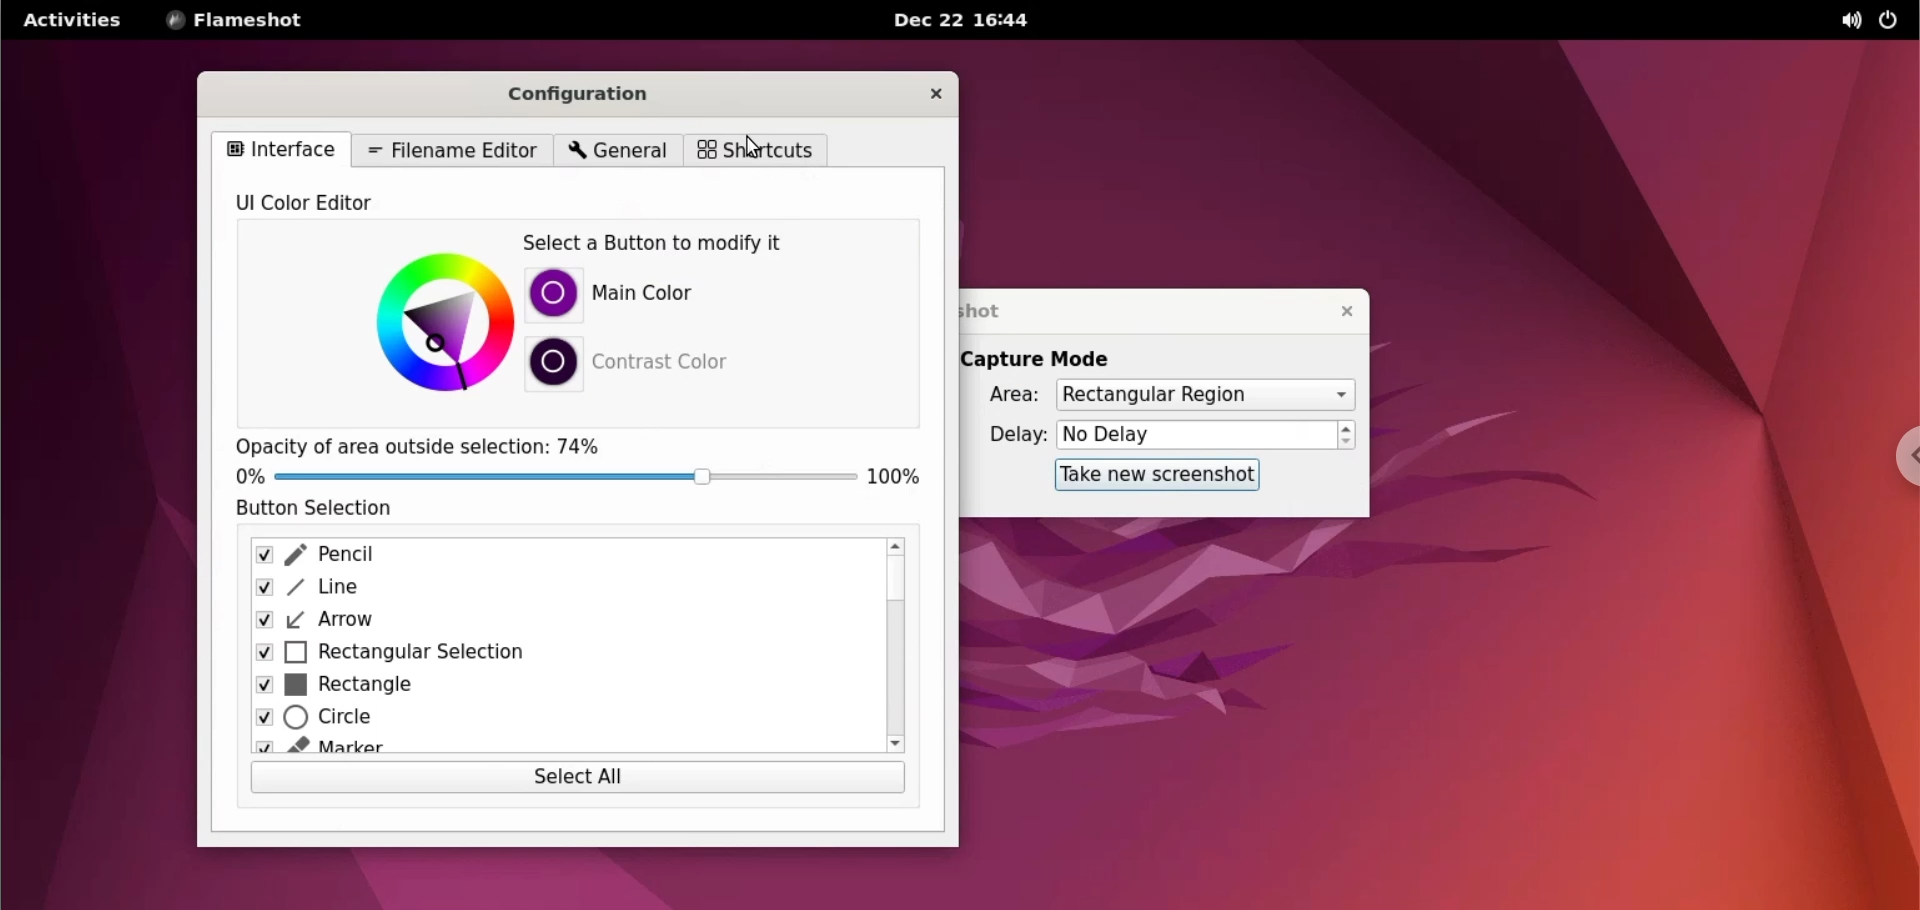 The image size is (1920, 910). What do you see at coordinates (1001, 396) in the screenshot?
I see `Area:` at bounding box center [1001, 396].